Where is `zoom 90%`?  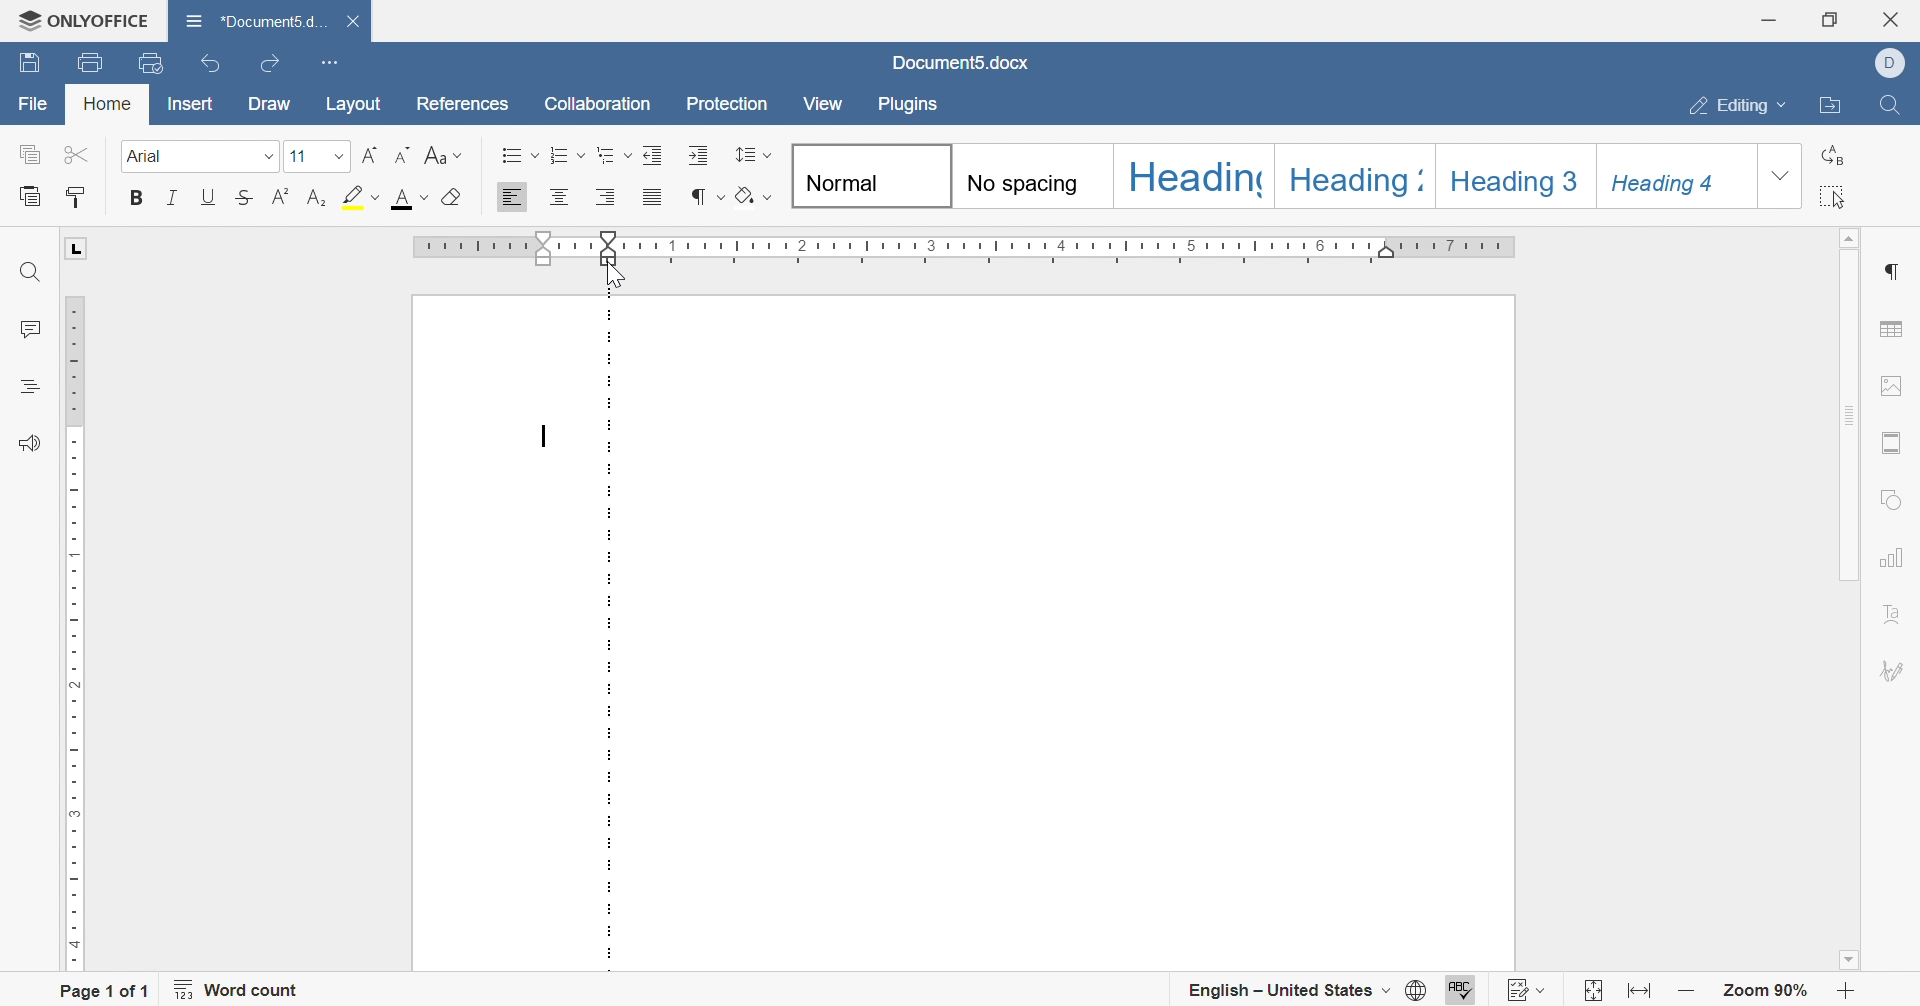
zoom 90% is located at coordinates (1767, 992).